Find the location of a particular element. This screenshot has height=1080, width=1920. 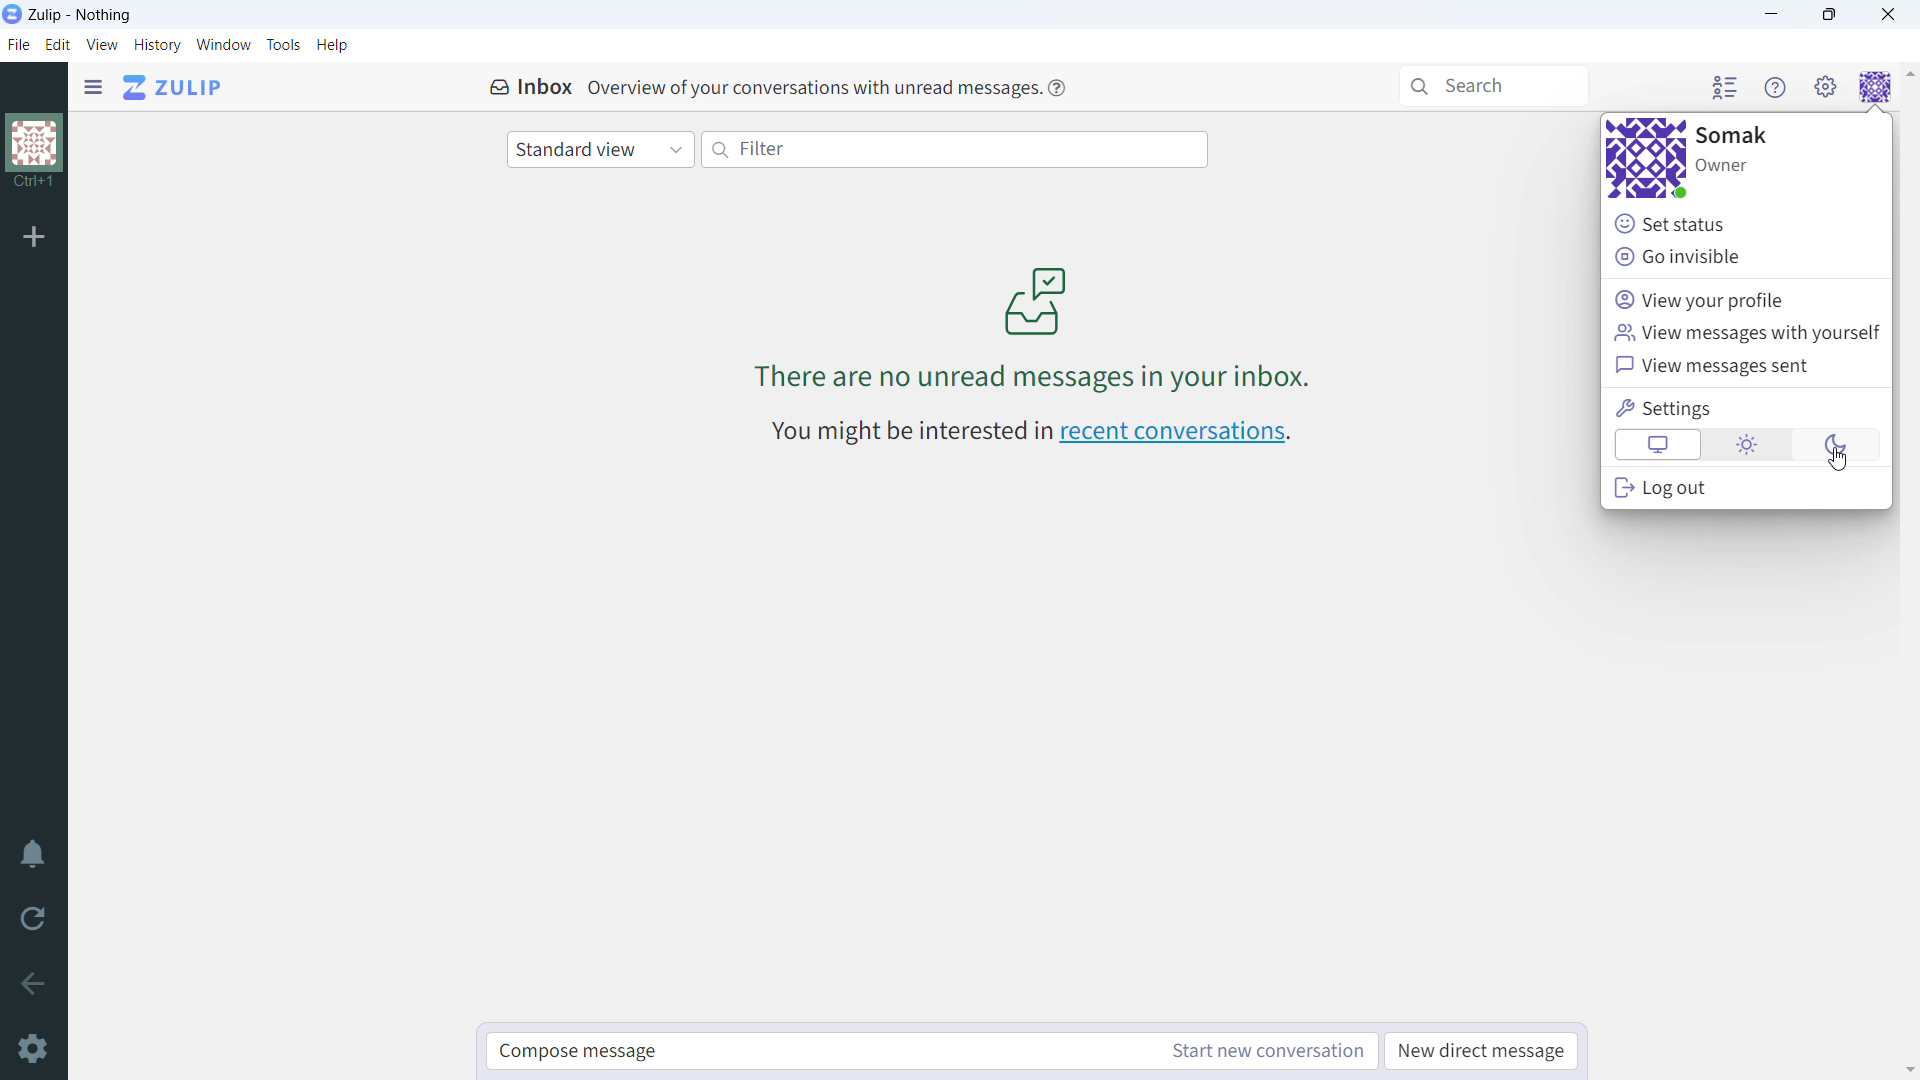

compose message is located at coordinates (814, 1052).